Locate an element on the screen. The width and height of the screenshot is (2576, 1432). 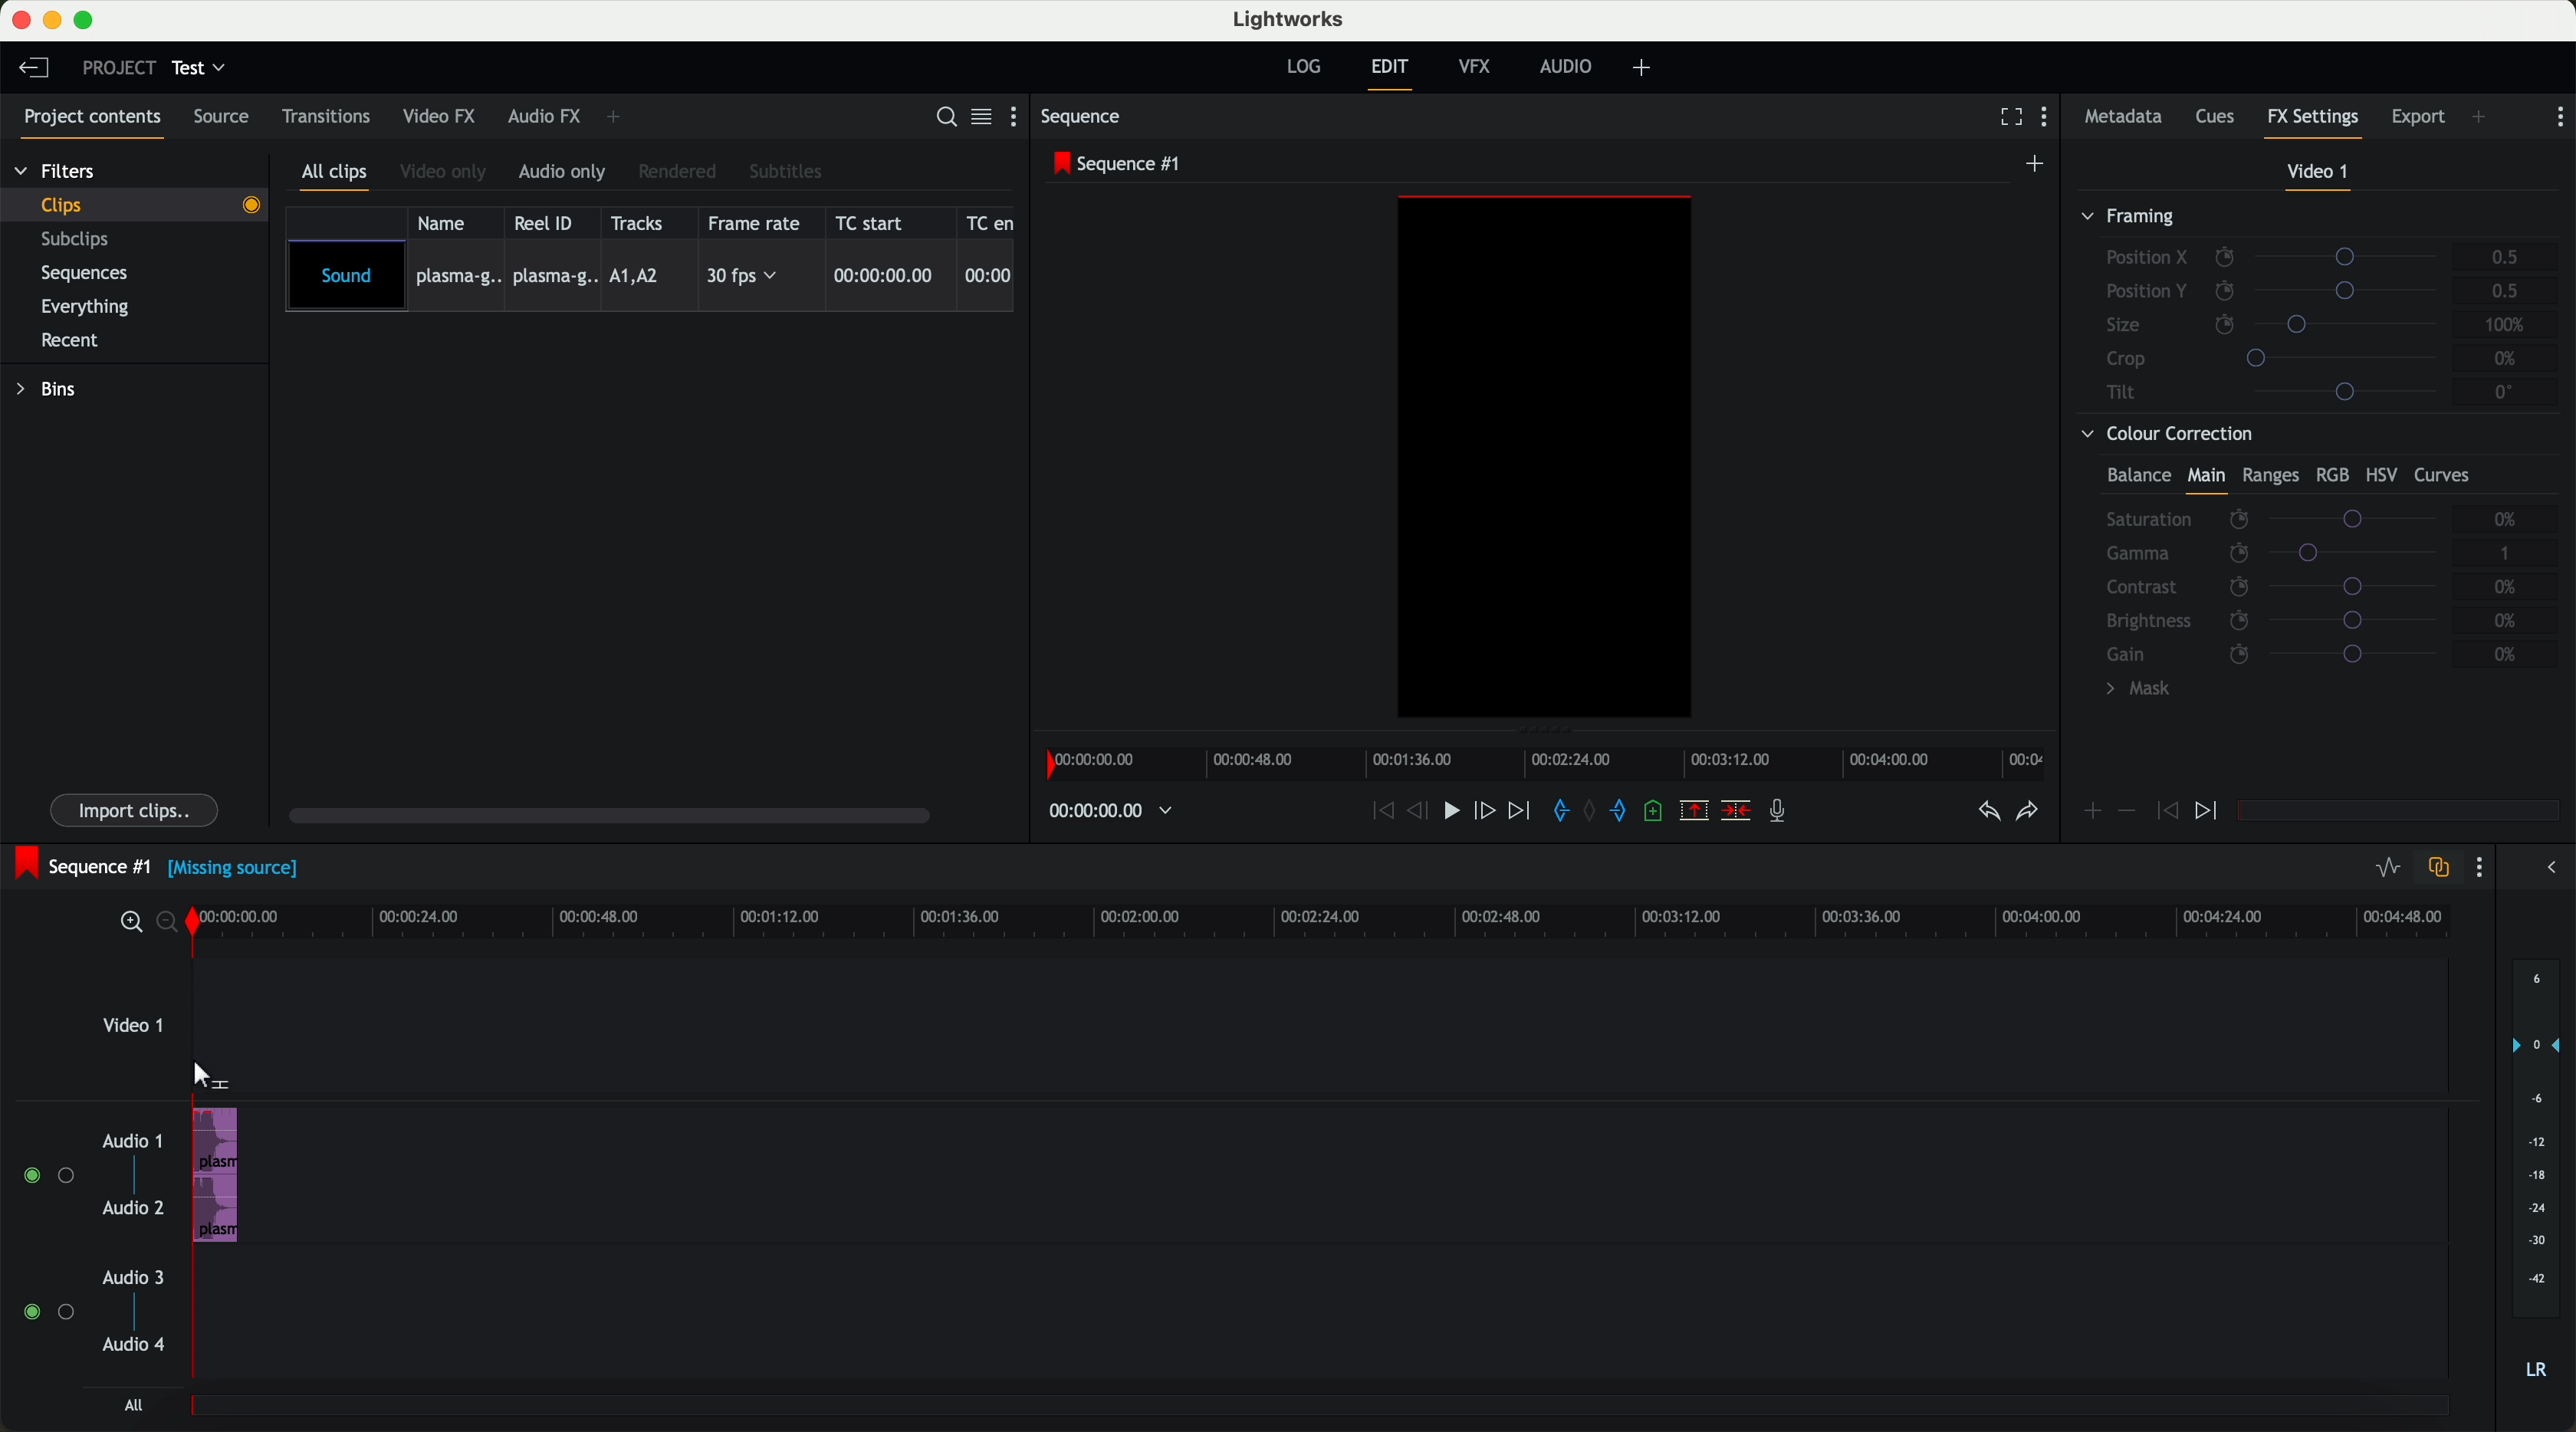
everything is located at coordinates (96, 305).